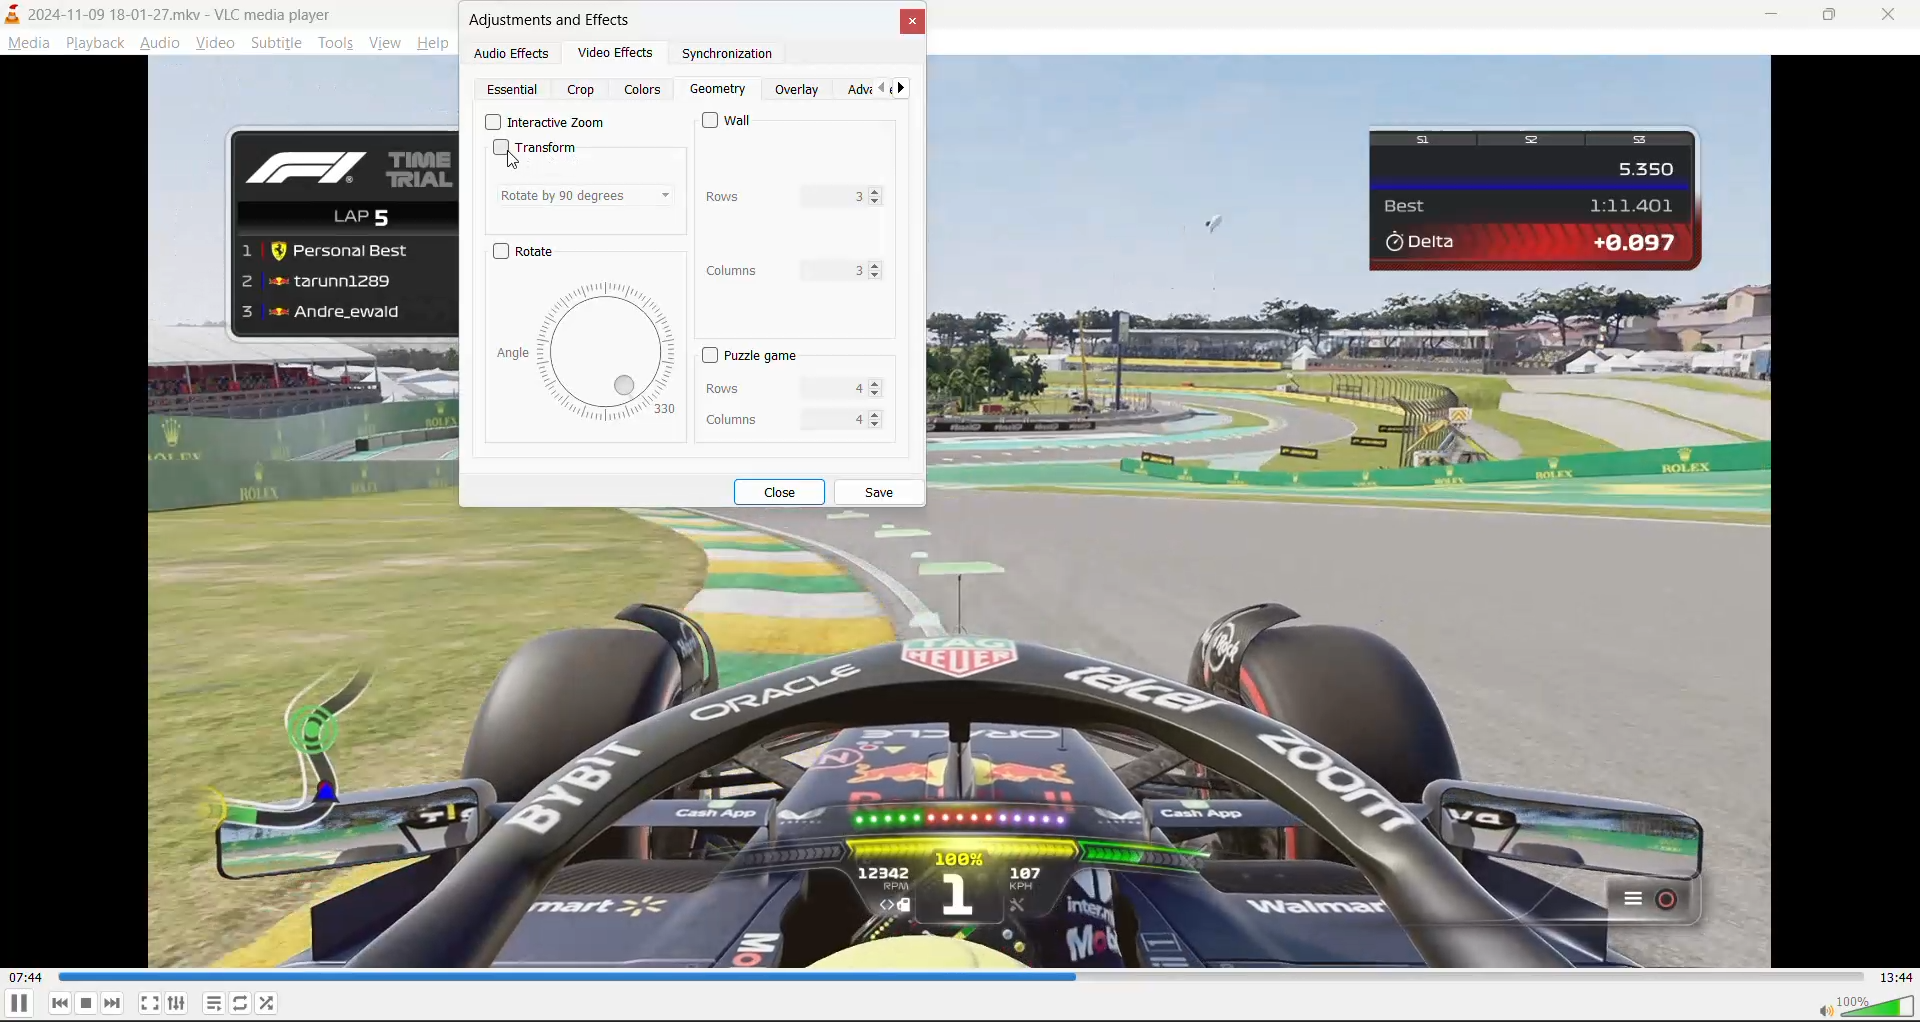 Image resolution: width=1920 pixels, height=1022 pixels. I want to click on previous, so click(880, 88).